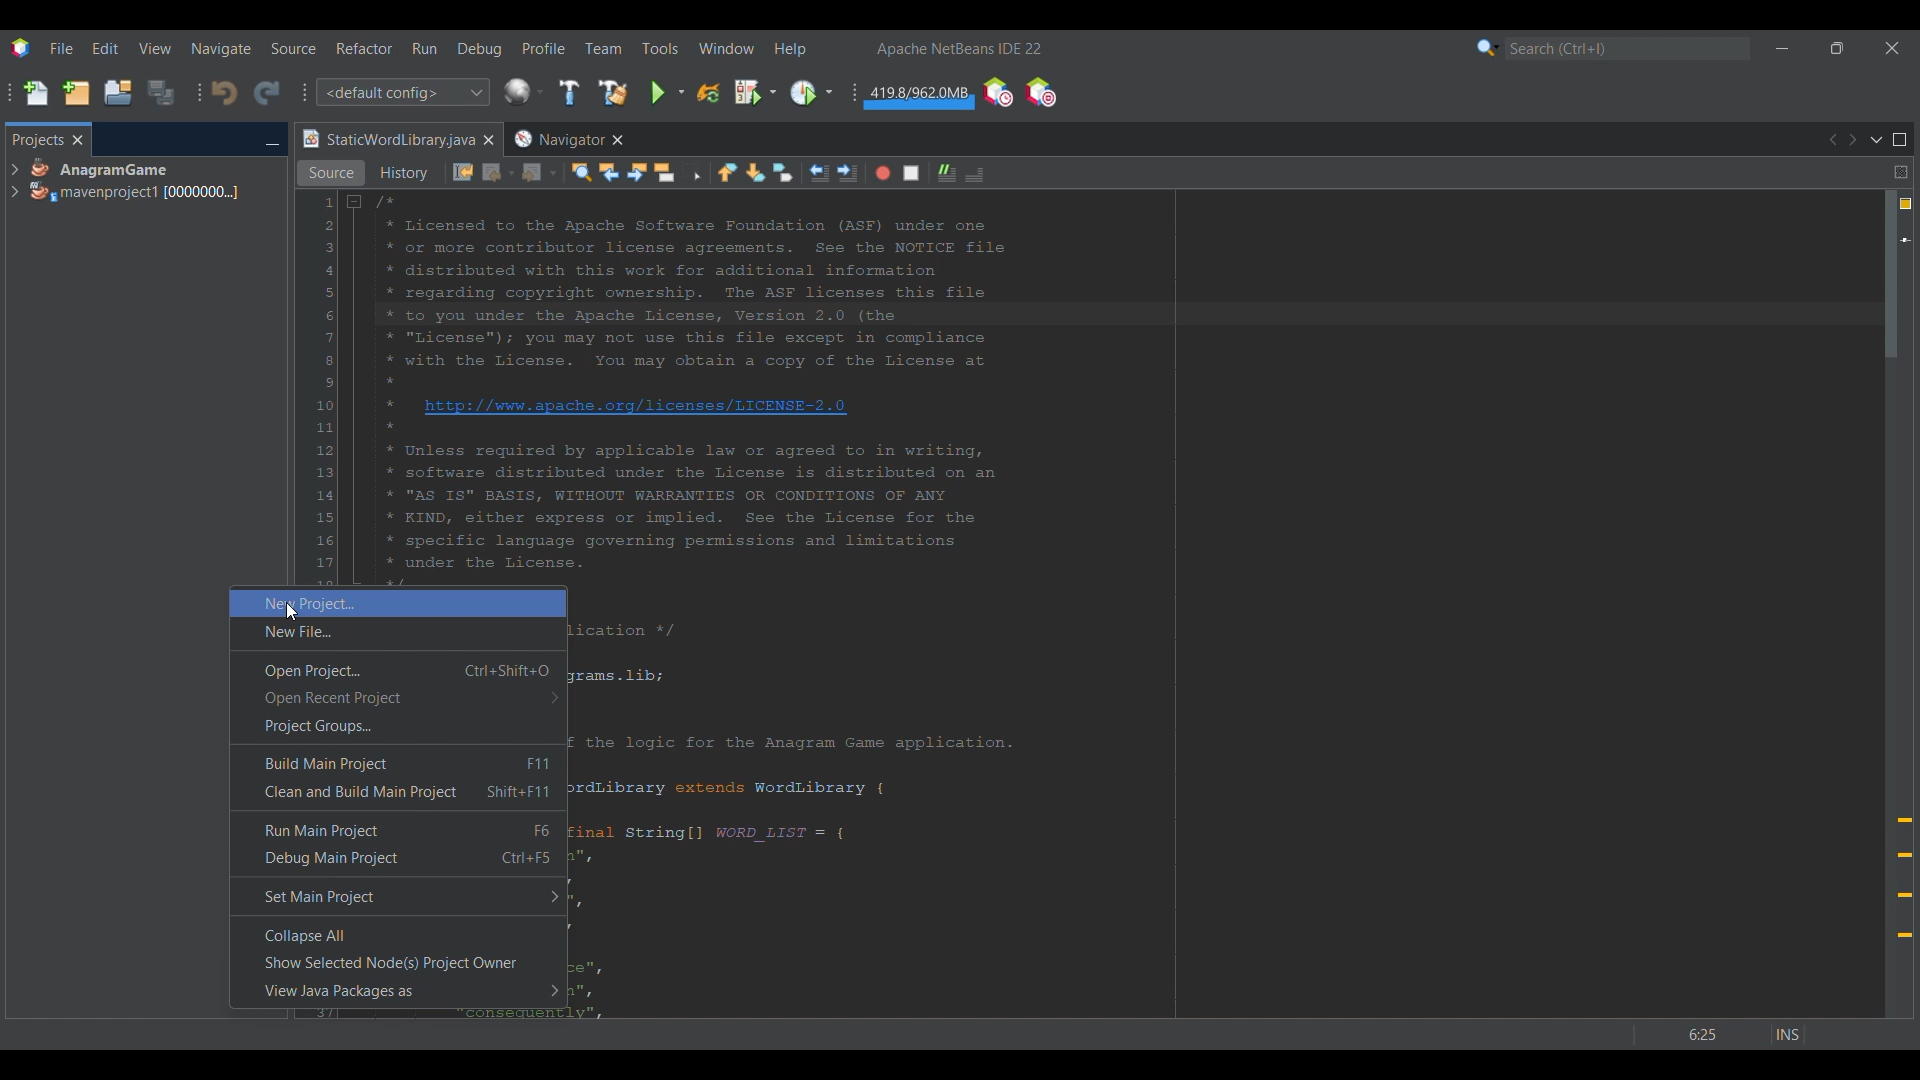 This screenshot has height=1080, width=1920. I want to click on Run main project, so click(399, 830).